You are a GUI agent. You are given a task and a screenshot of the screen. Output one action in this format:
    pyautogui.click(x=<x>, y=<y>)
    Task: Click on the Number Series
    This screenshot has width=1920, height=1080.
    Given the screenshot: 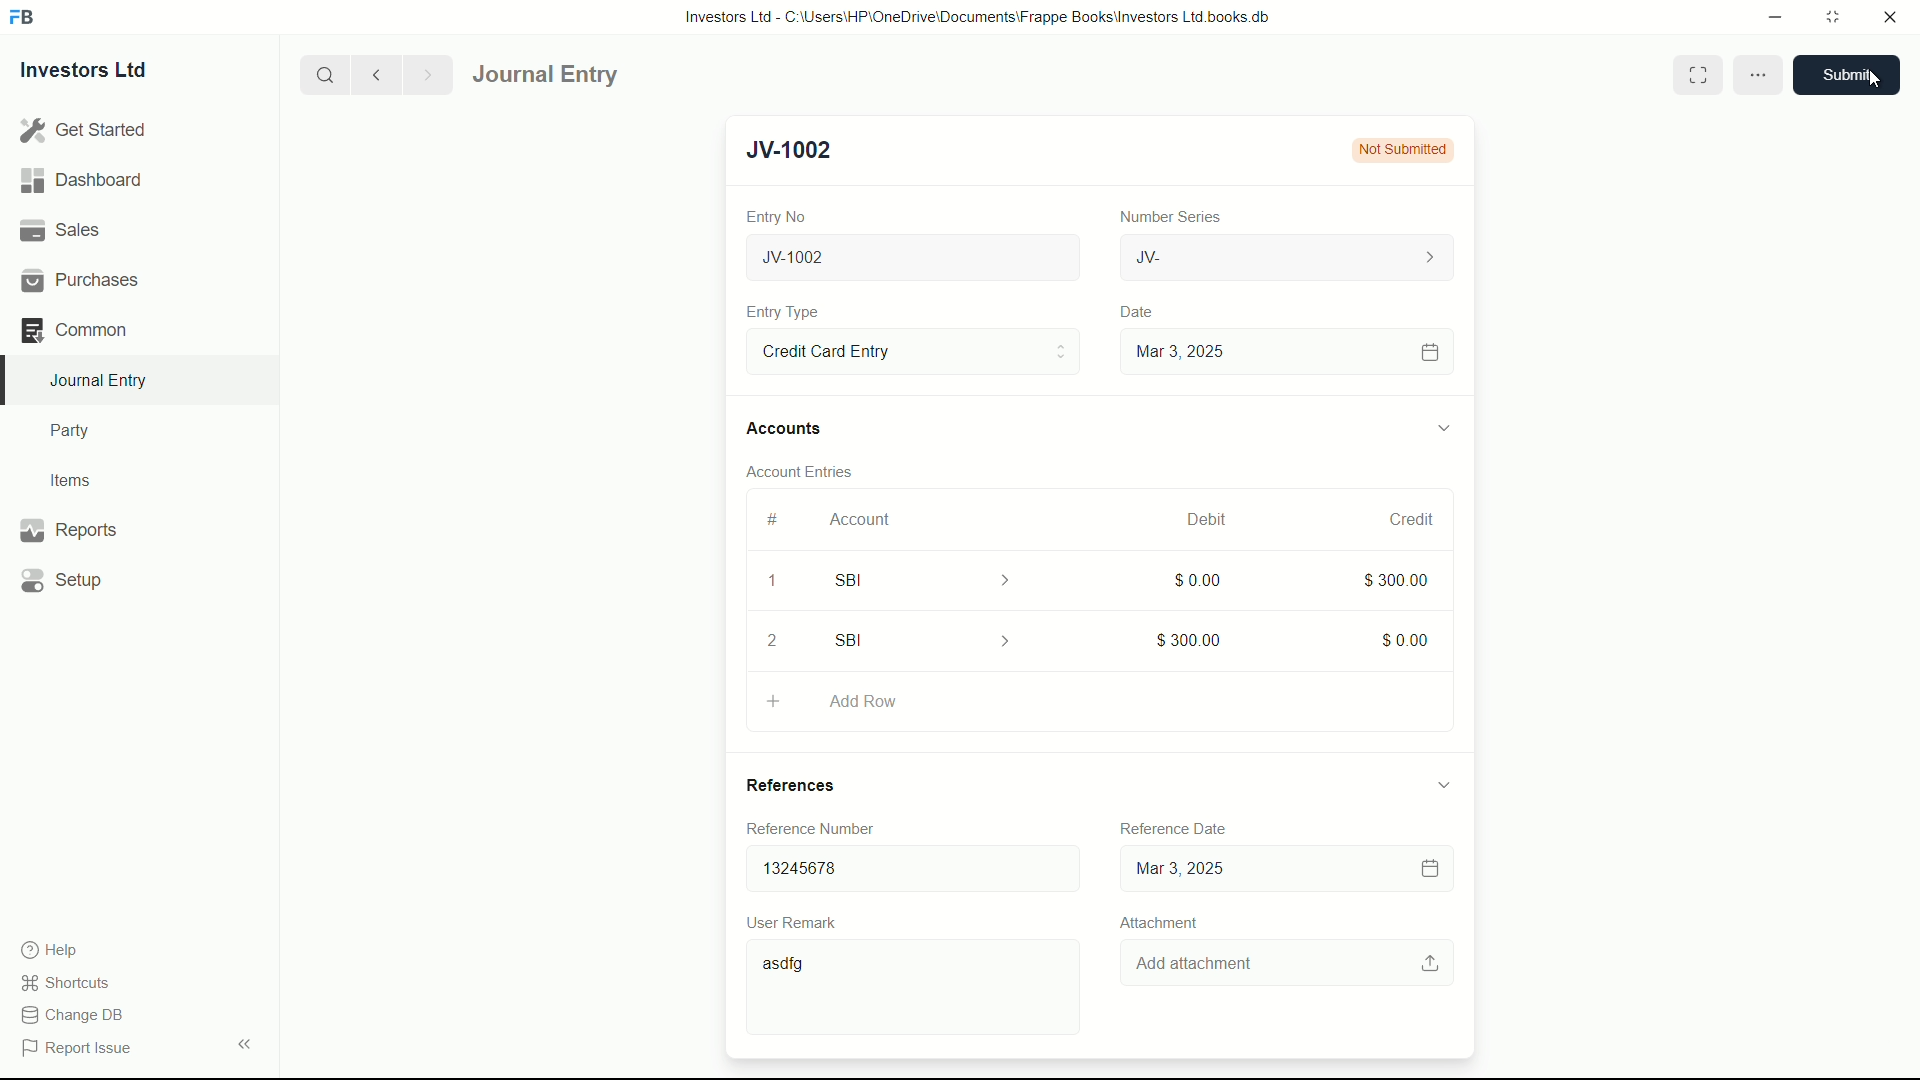 What is the action you would take?
    pyautogui.click(x=1162, y=215)
    